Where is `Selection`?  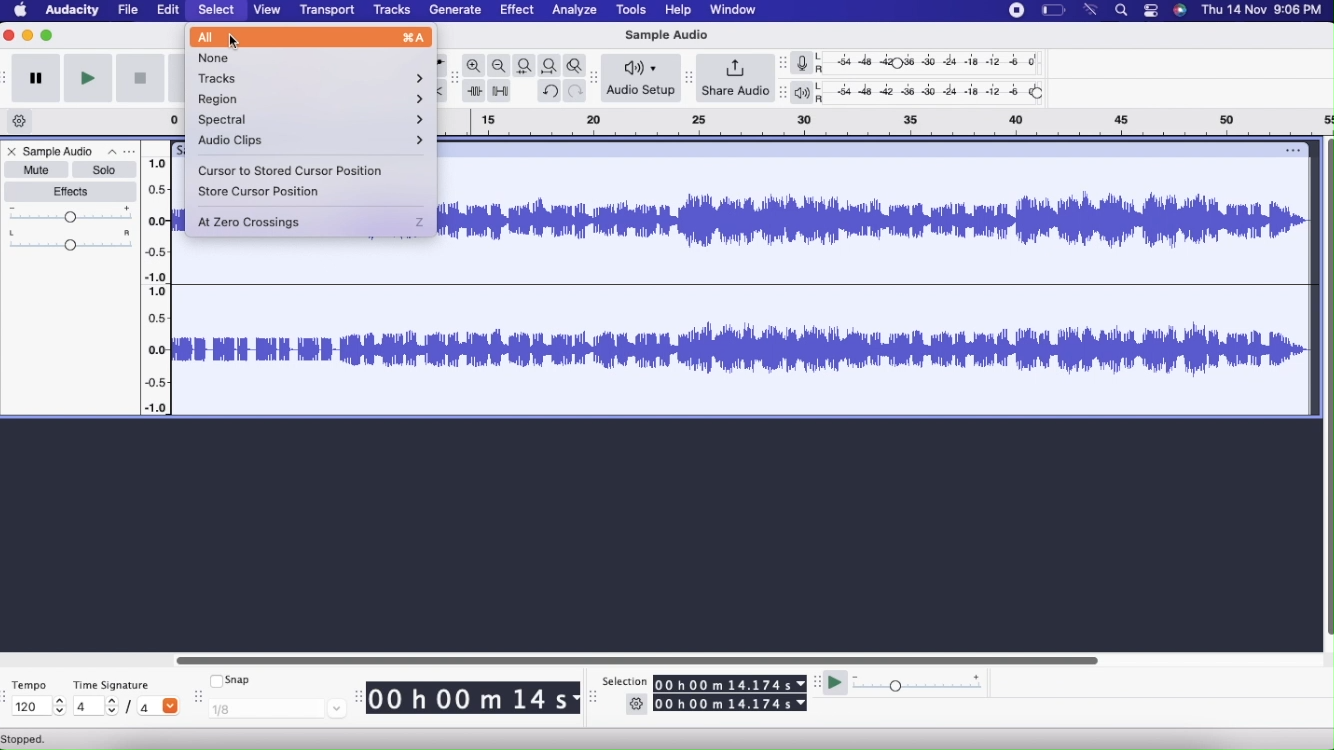
Selection is located at coordinates (625, 679).